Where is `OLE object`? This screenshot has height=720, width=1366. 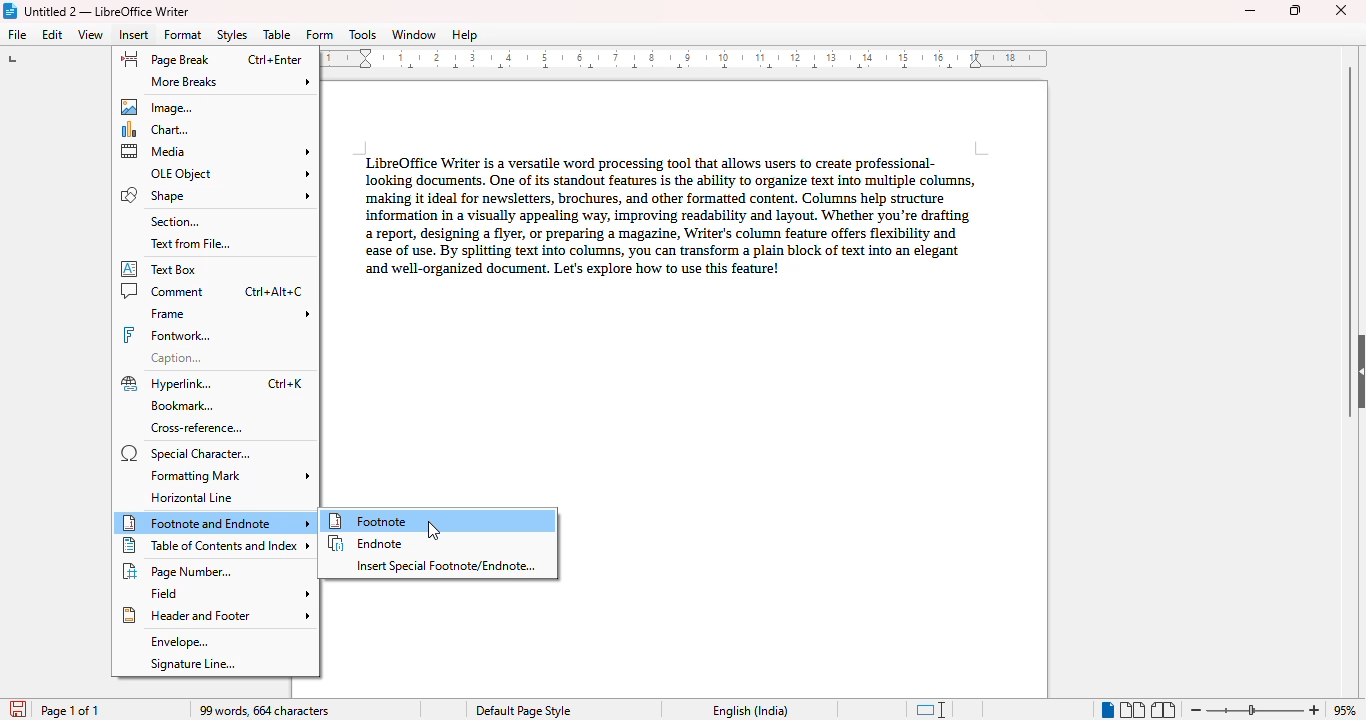 OLE object is located at coordinates (228, 174).